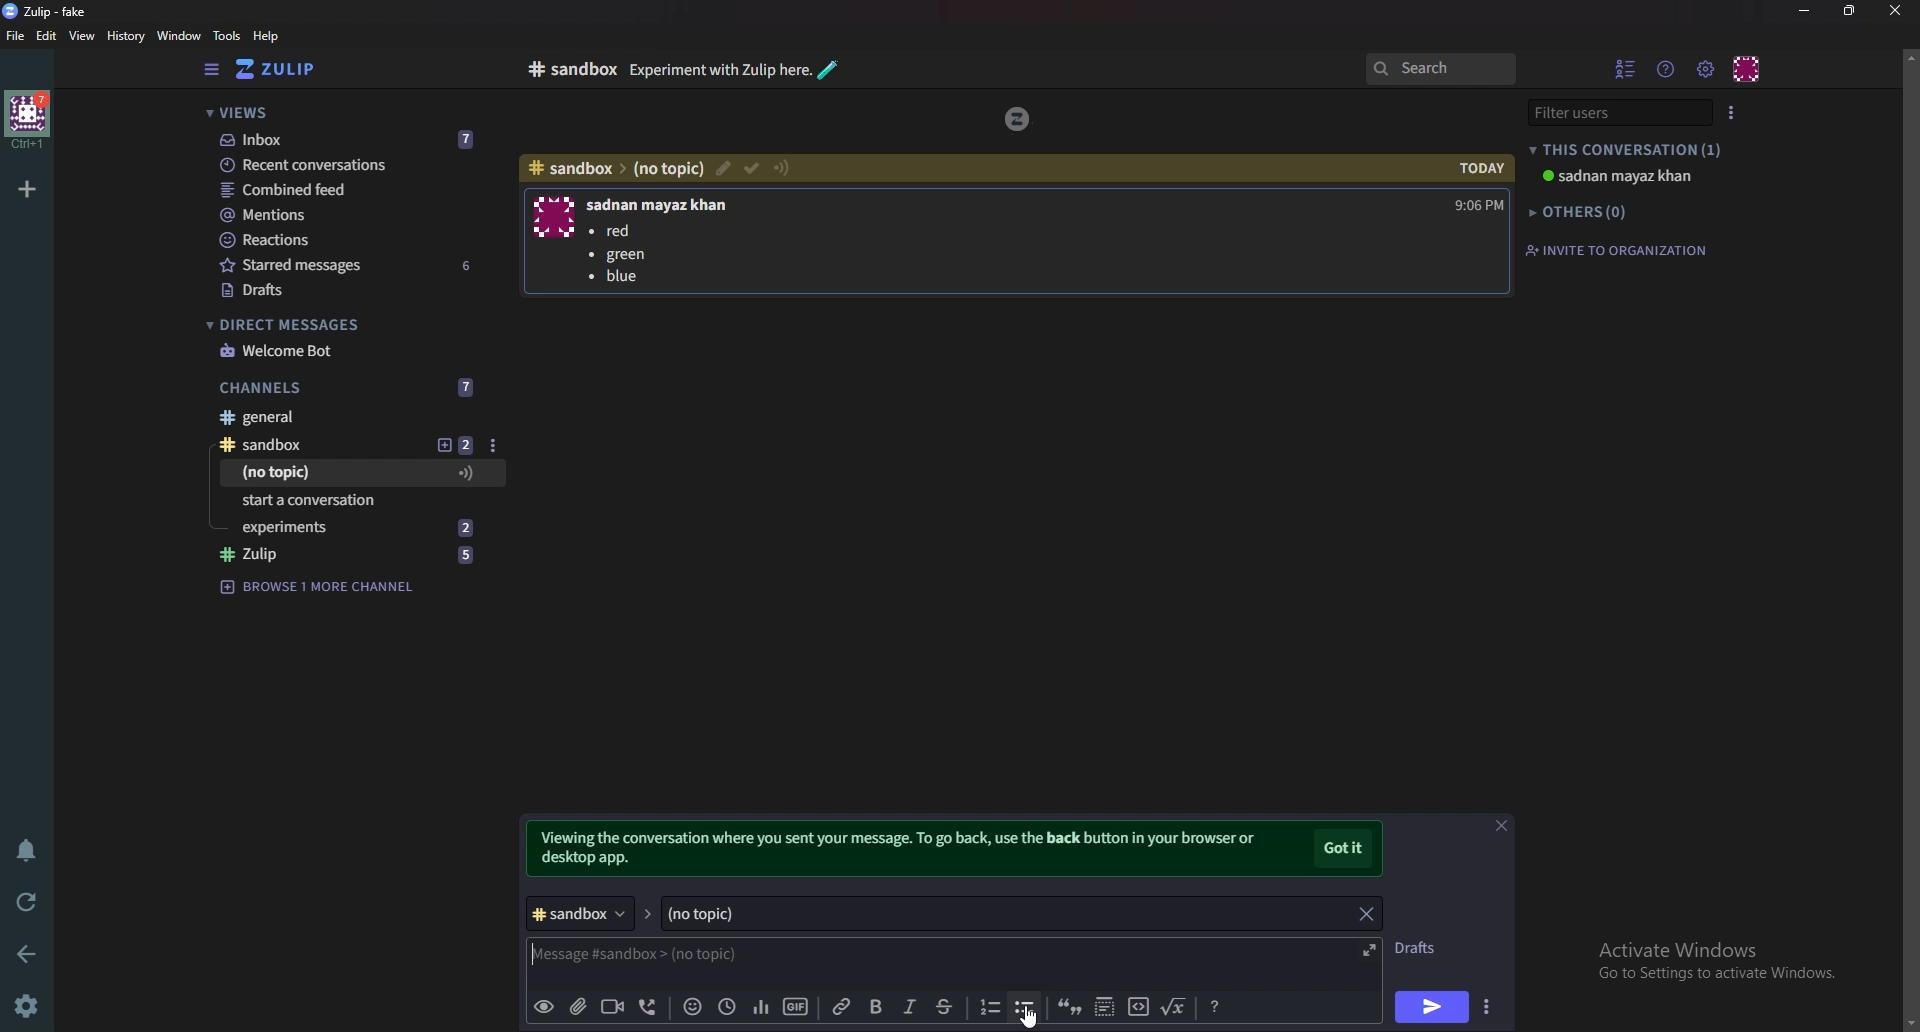 The image size is (1920, 1032). Describe the element at coordinates (720, 168) in the screenshot. I see `Edit topic` at that location.